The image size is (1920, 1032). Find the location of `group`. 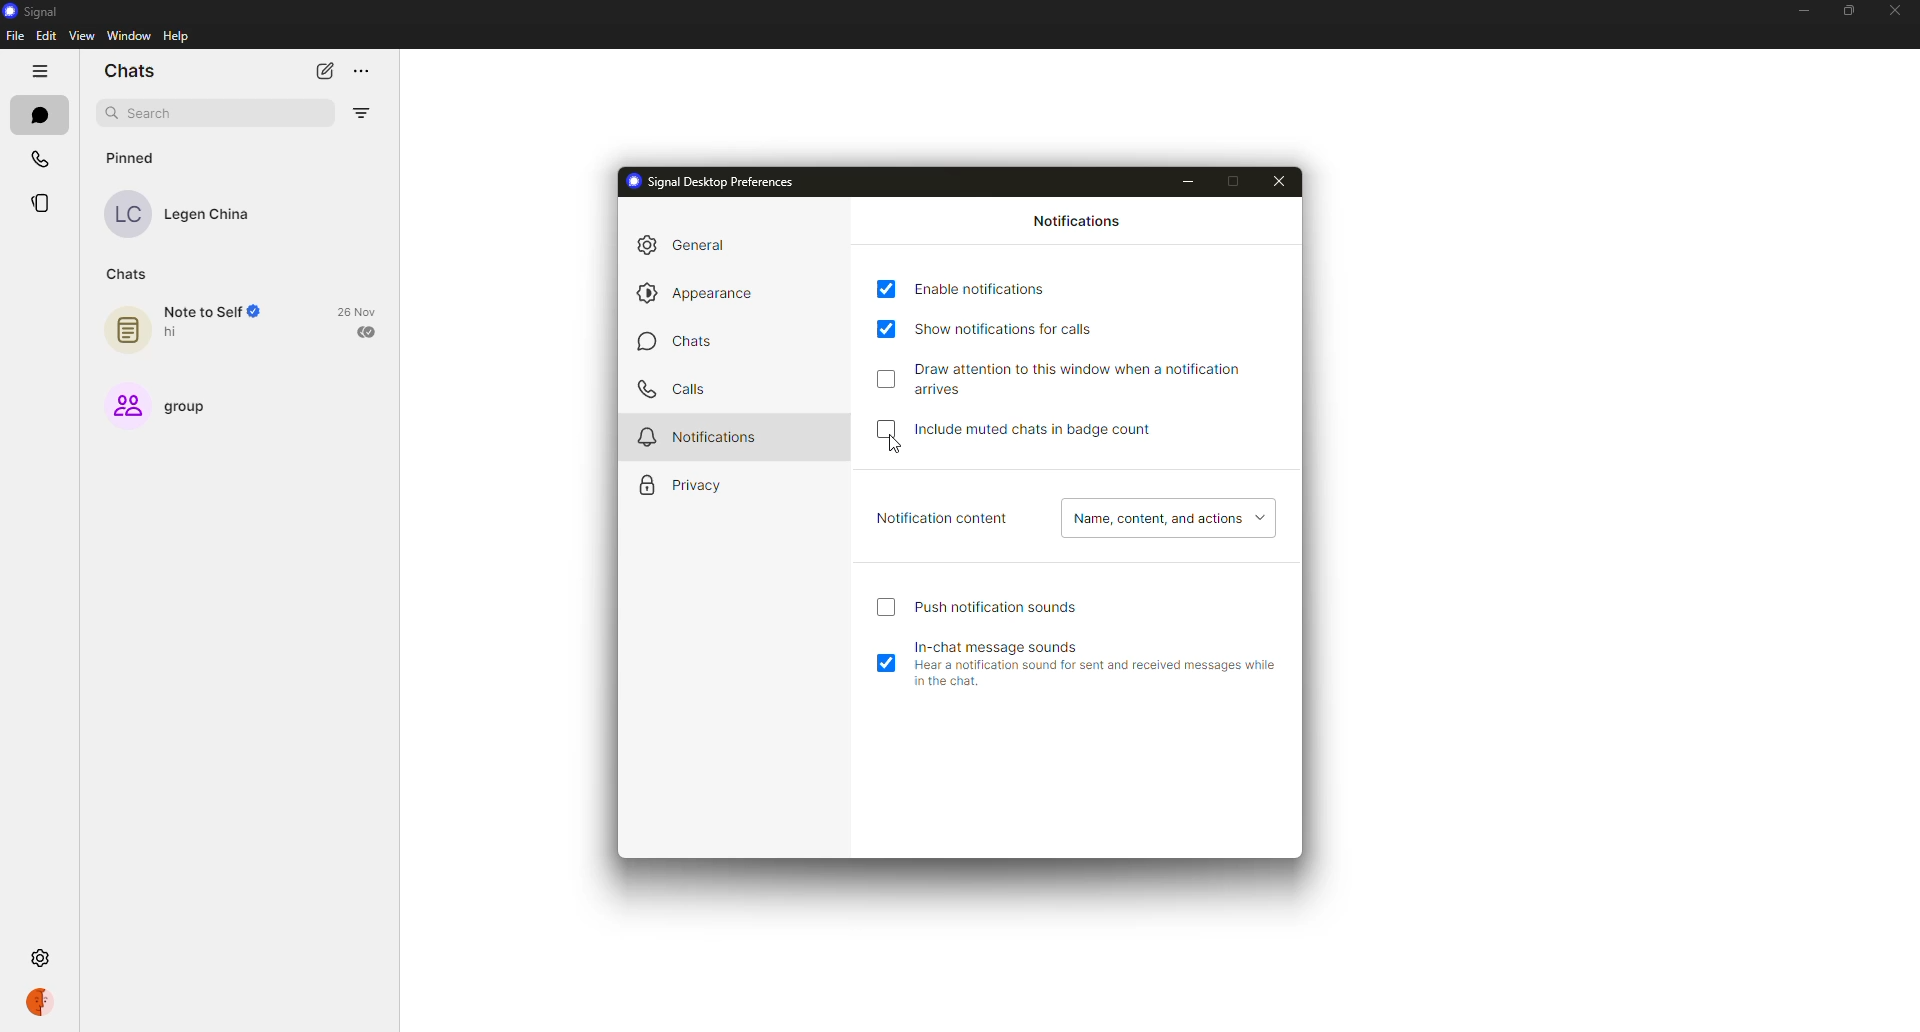

group is located at coordinates (200, 408).